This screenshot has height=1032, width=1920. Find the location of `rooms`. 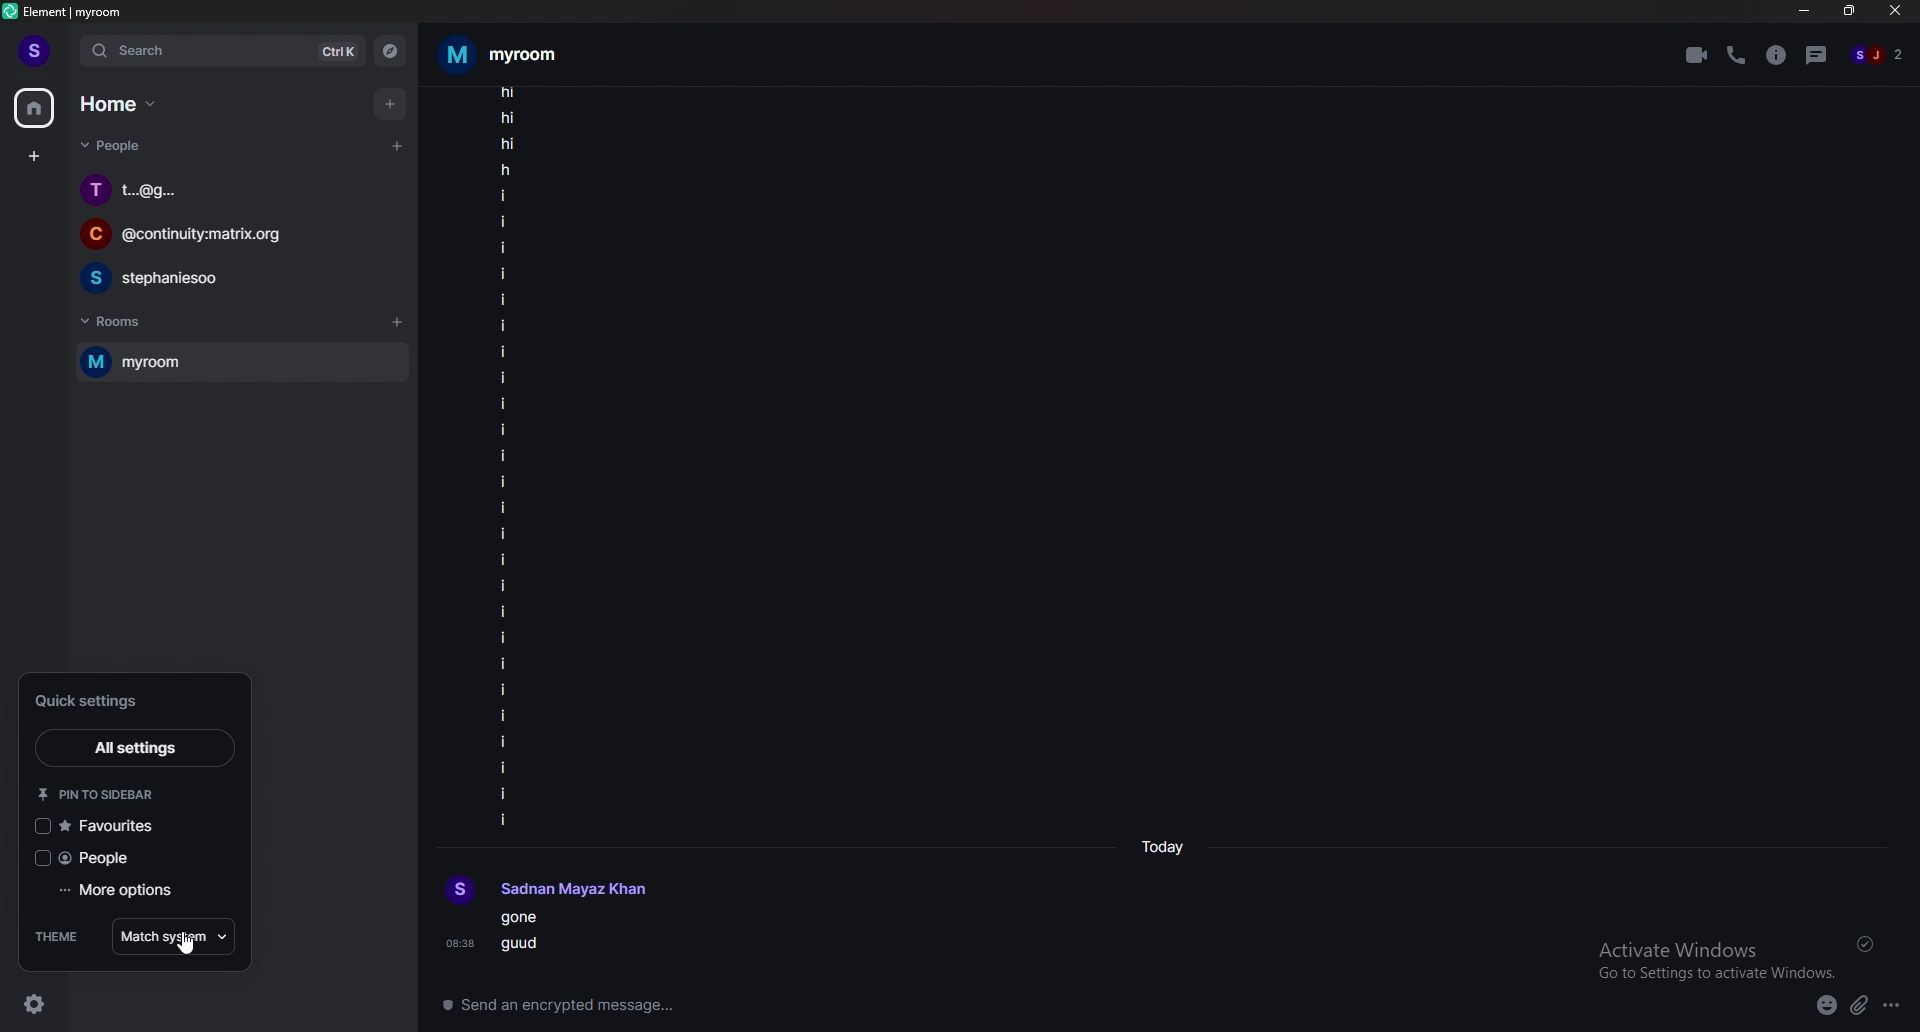

rooms is located at coordinates (121, 323).